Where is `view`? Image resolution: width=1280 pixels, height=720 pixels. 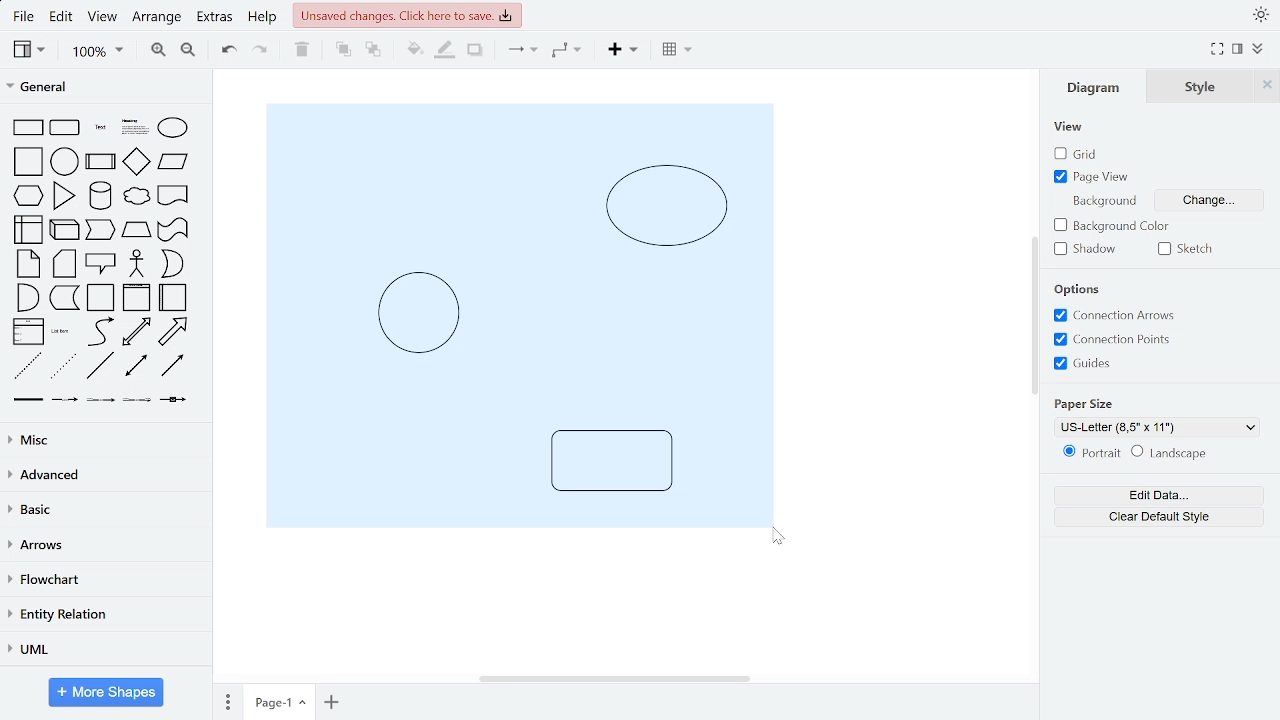 view is located at coordinates (1069, 127).